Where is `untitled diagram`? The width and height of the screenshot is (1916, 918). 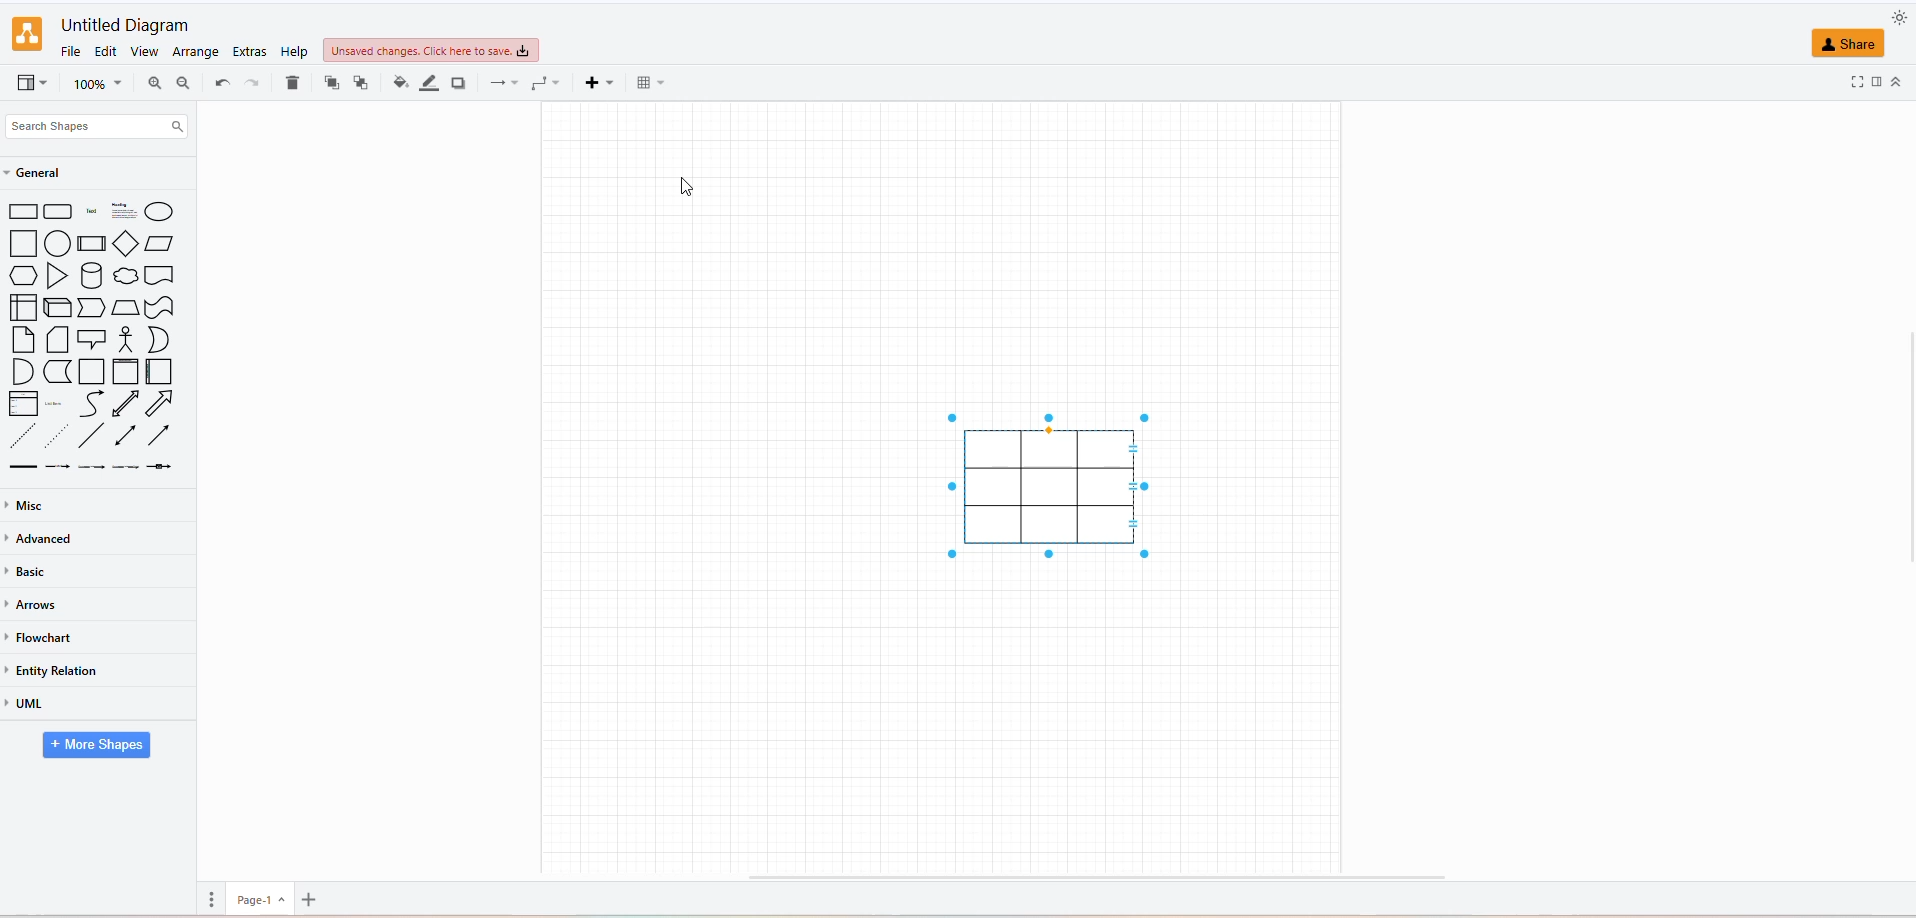 untitled diagram is located at coordinates (125, 26).